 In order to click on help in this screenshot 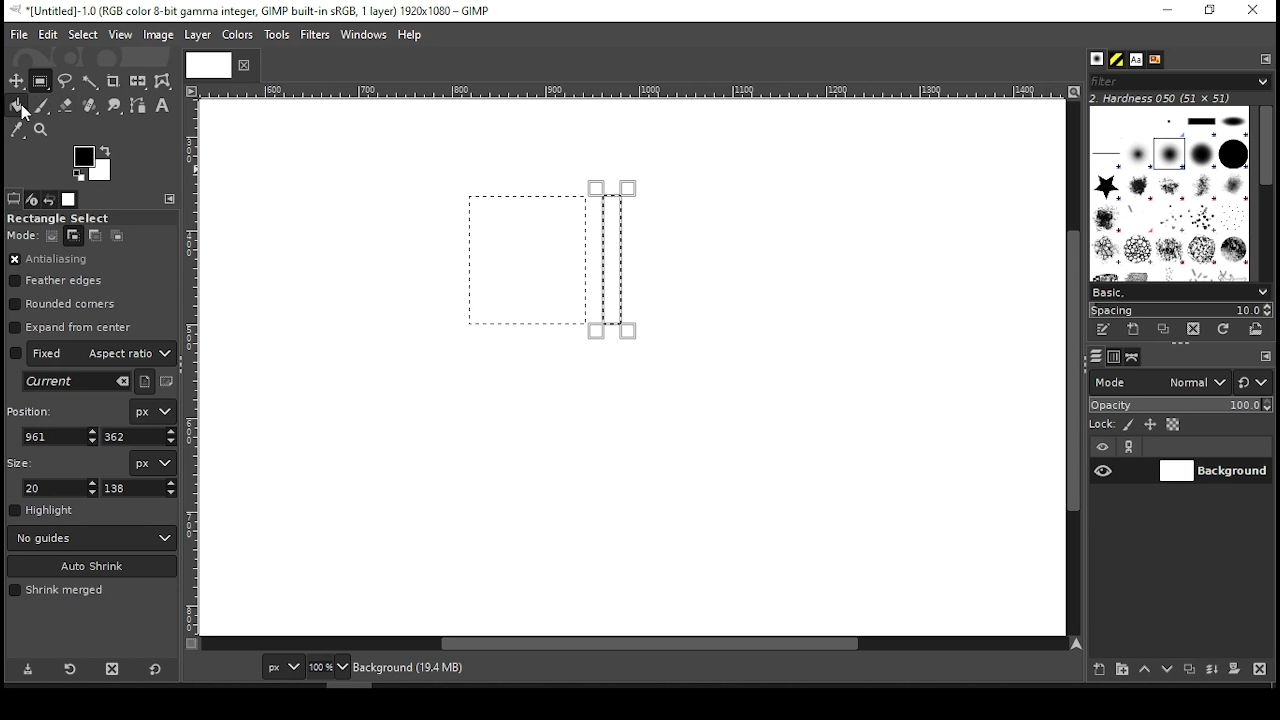, I will do `click(410, 36)`.